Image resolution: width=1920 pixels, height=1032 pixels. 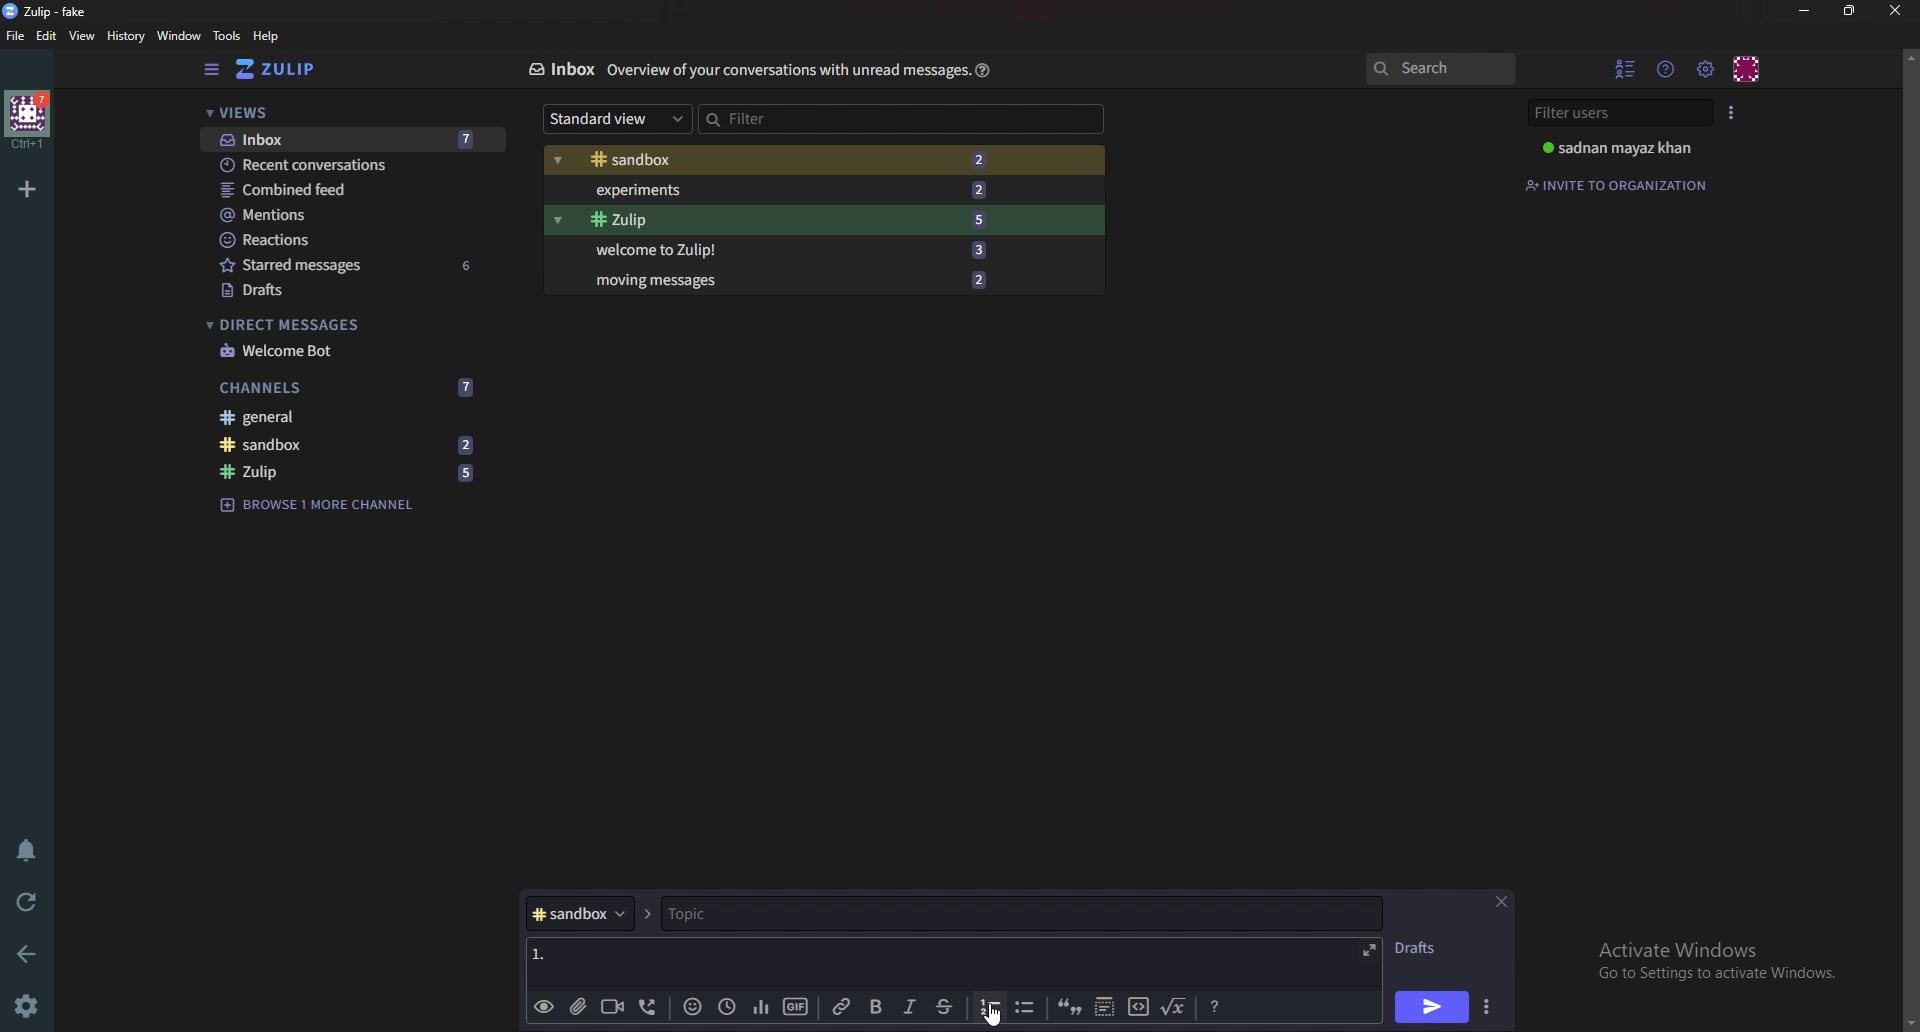 What do you see at coordinates (346, 139) in the screenshot?
I see `Inbox` at bounding box center [346, 139].